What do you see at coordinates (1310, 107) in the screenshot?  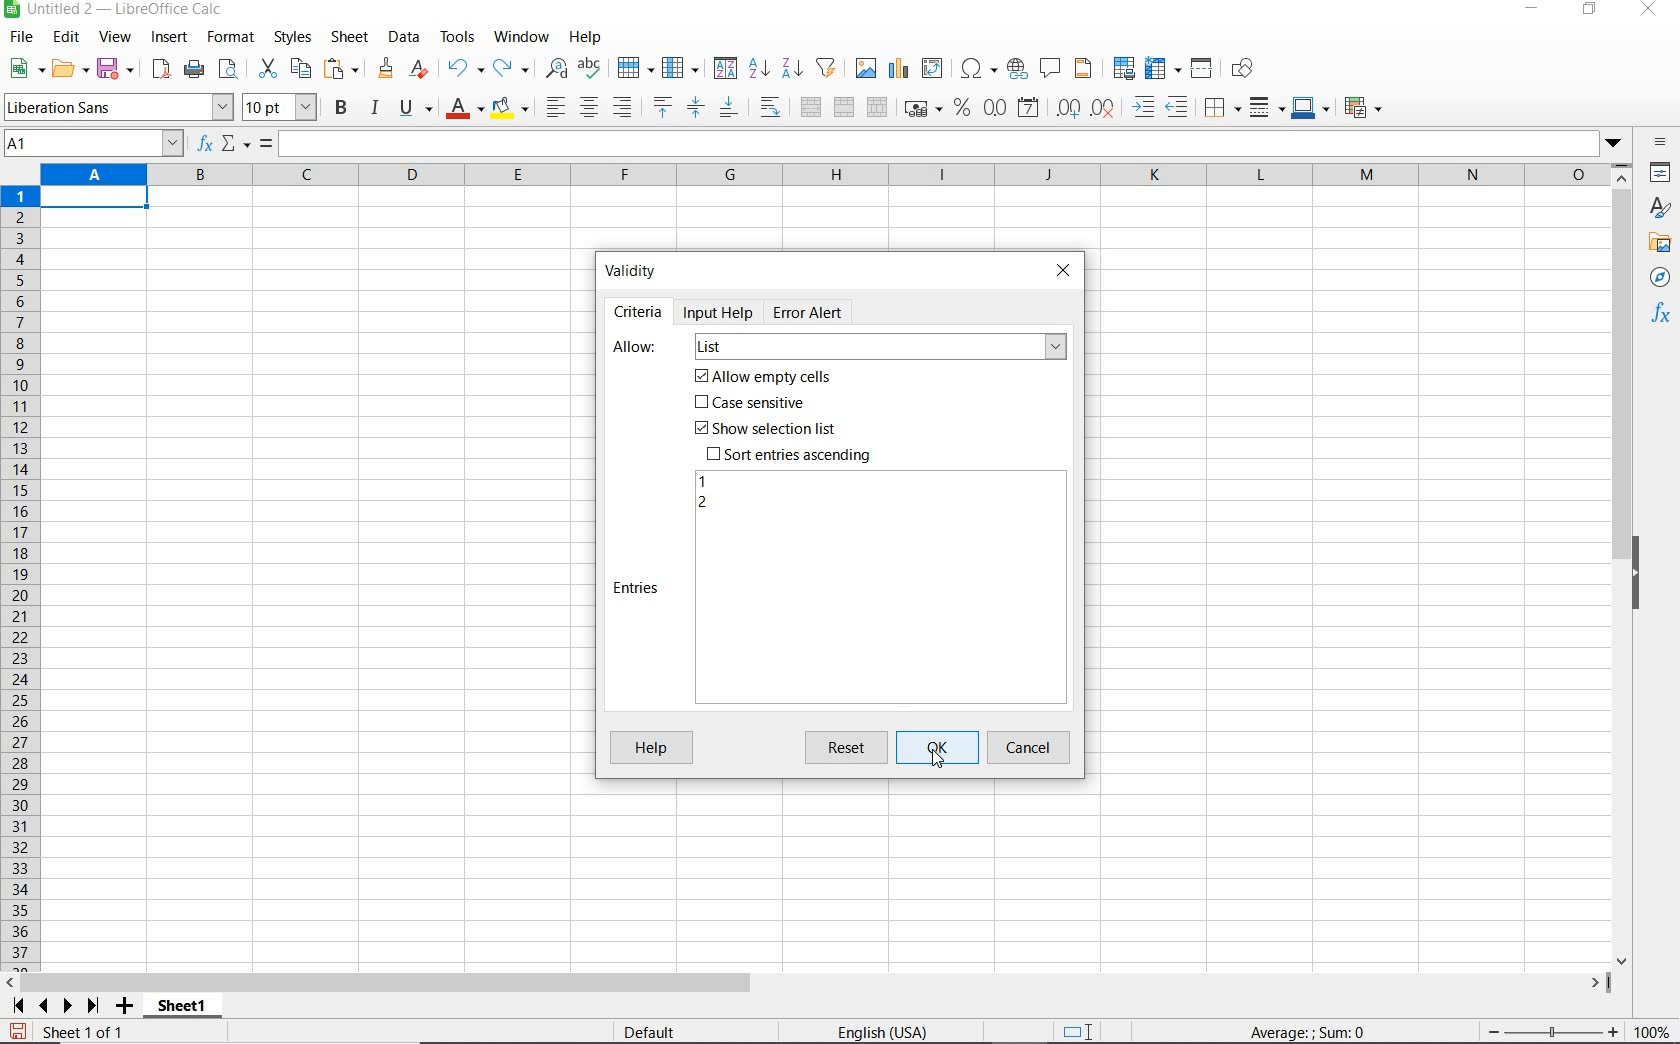 I see `border color` at bounding box center [1310, 107].